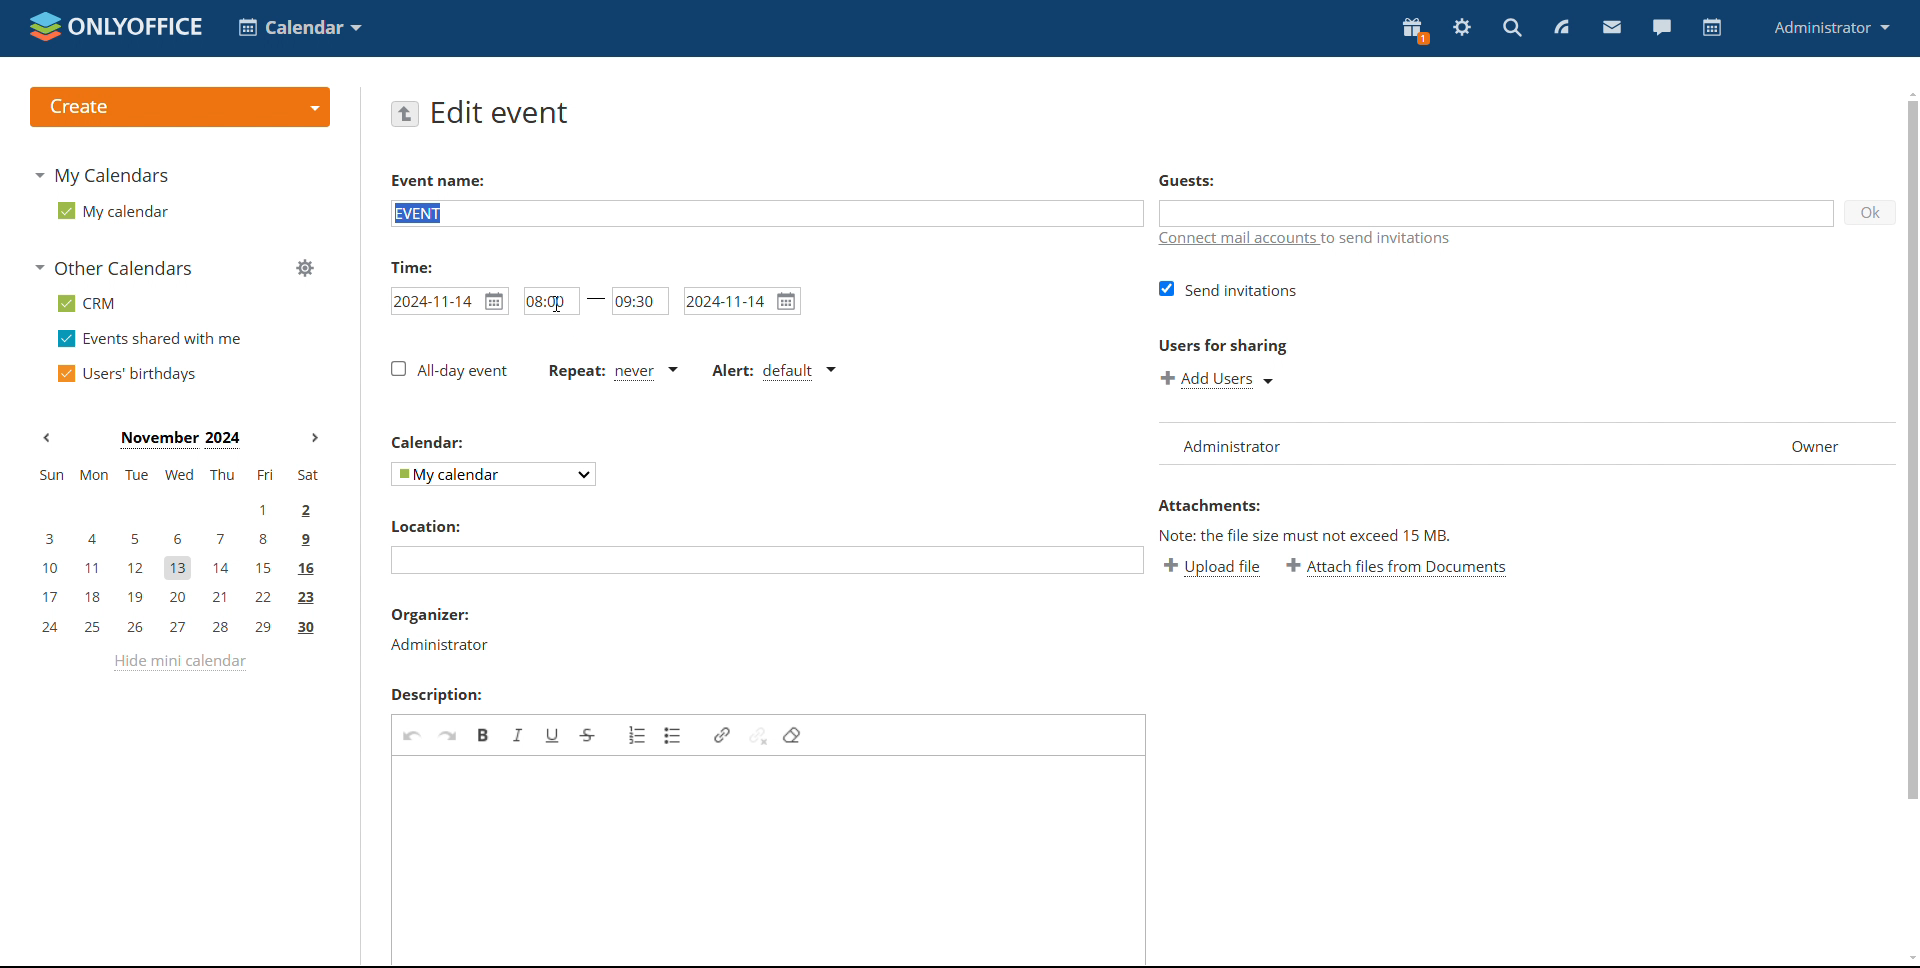 The height and width of the screenshot is (968, 1920). Describe the element at coordinates (178, 508) in the screenshot. I see `1, 2` at that location.